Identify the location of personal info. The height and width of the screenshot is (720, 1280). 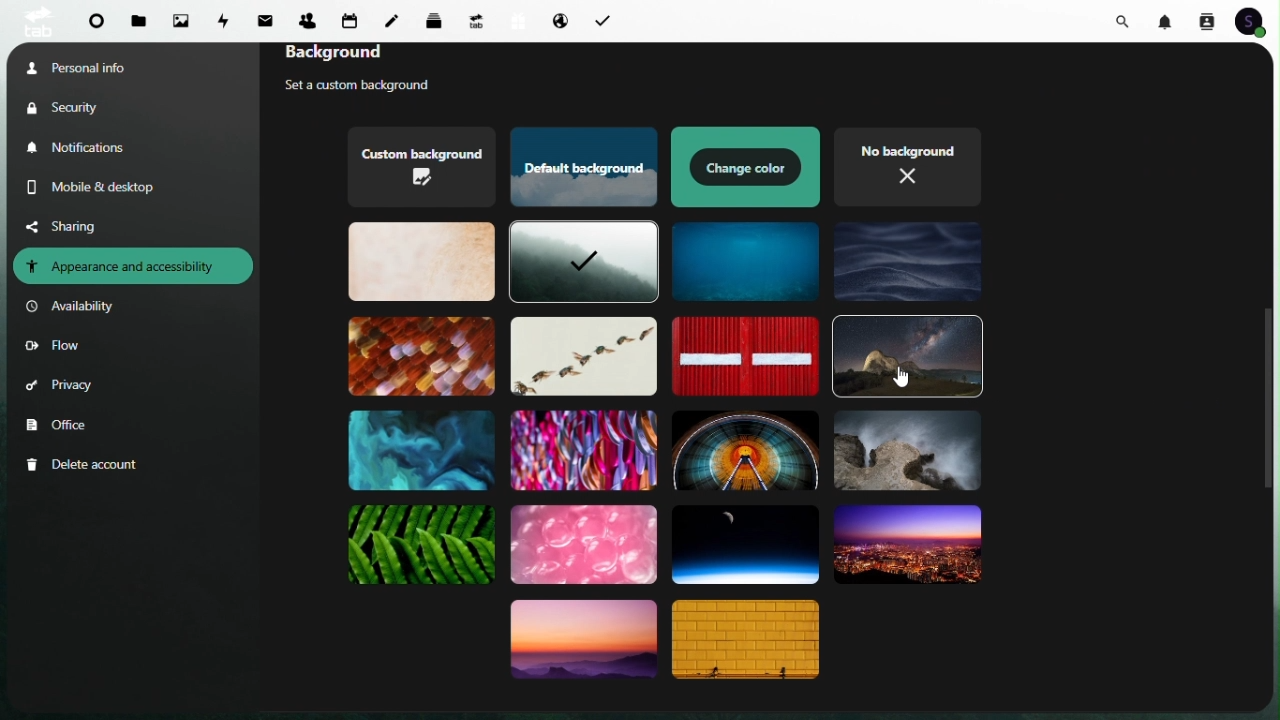
(101, 66).